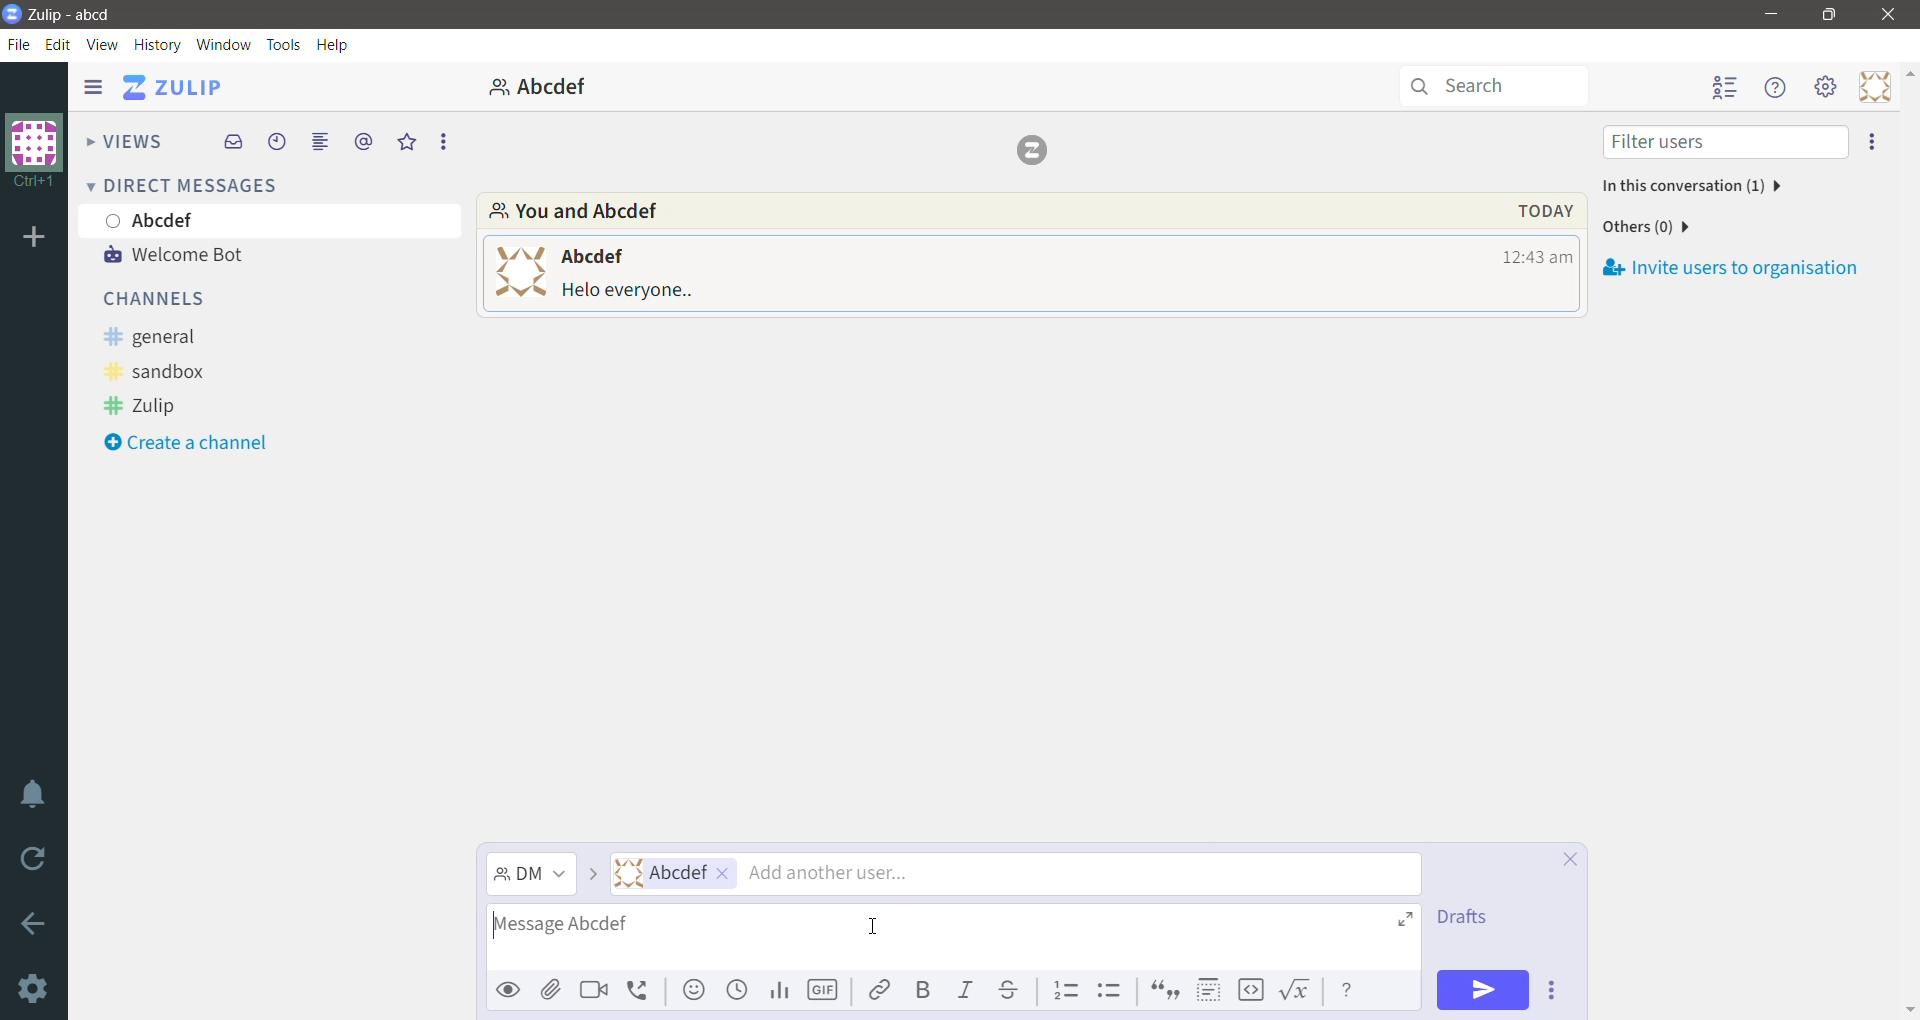 This screenshot has height=1020, width=1920. Describe the element at coordinates (531, 875) in the screenshot. I see `Message Channel` at that location.